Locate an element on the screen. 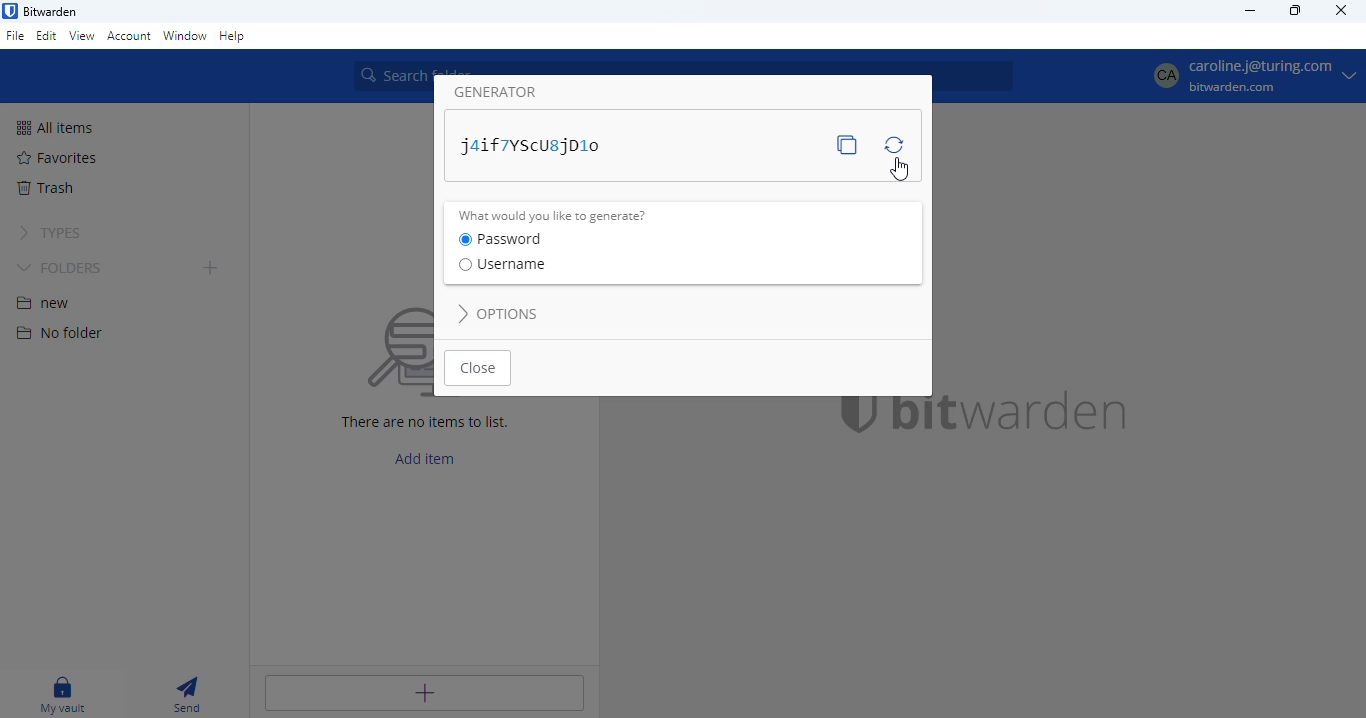 The width and height of the screenshot is (1366, 718). add folder is located at coordinates (212, 269).